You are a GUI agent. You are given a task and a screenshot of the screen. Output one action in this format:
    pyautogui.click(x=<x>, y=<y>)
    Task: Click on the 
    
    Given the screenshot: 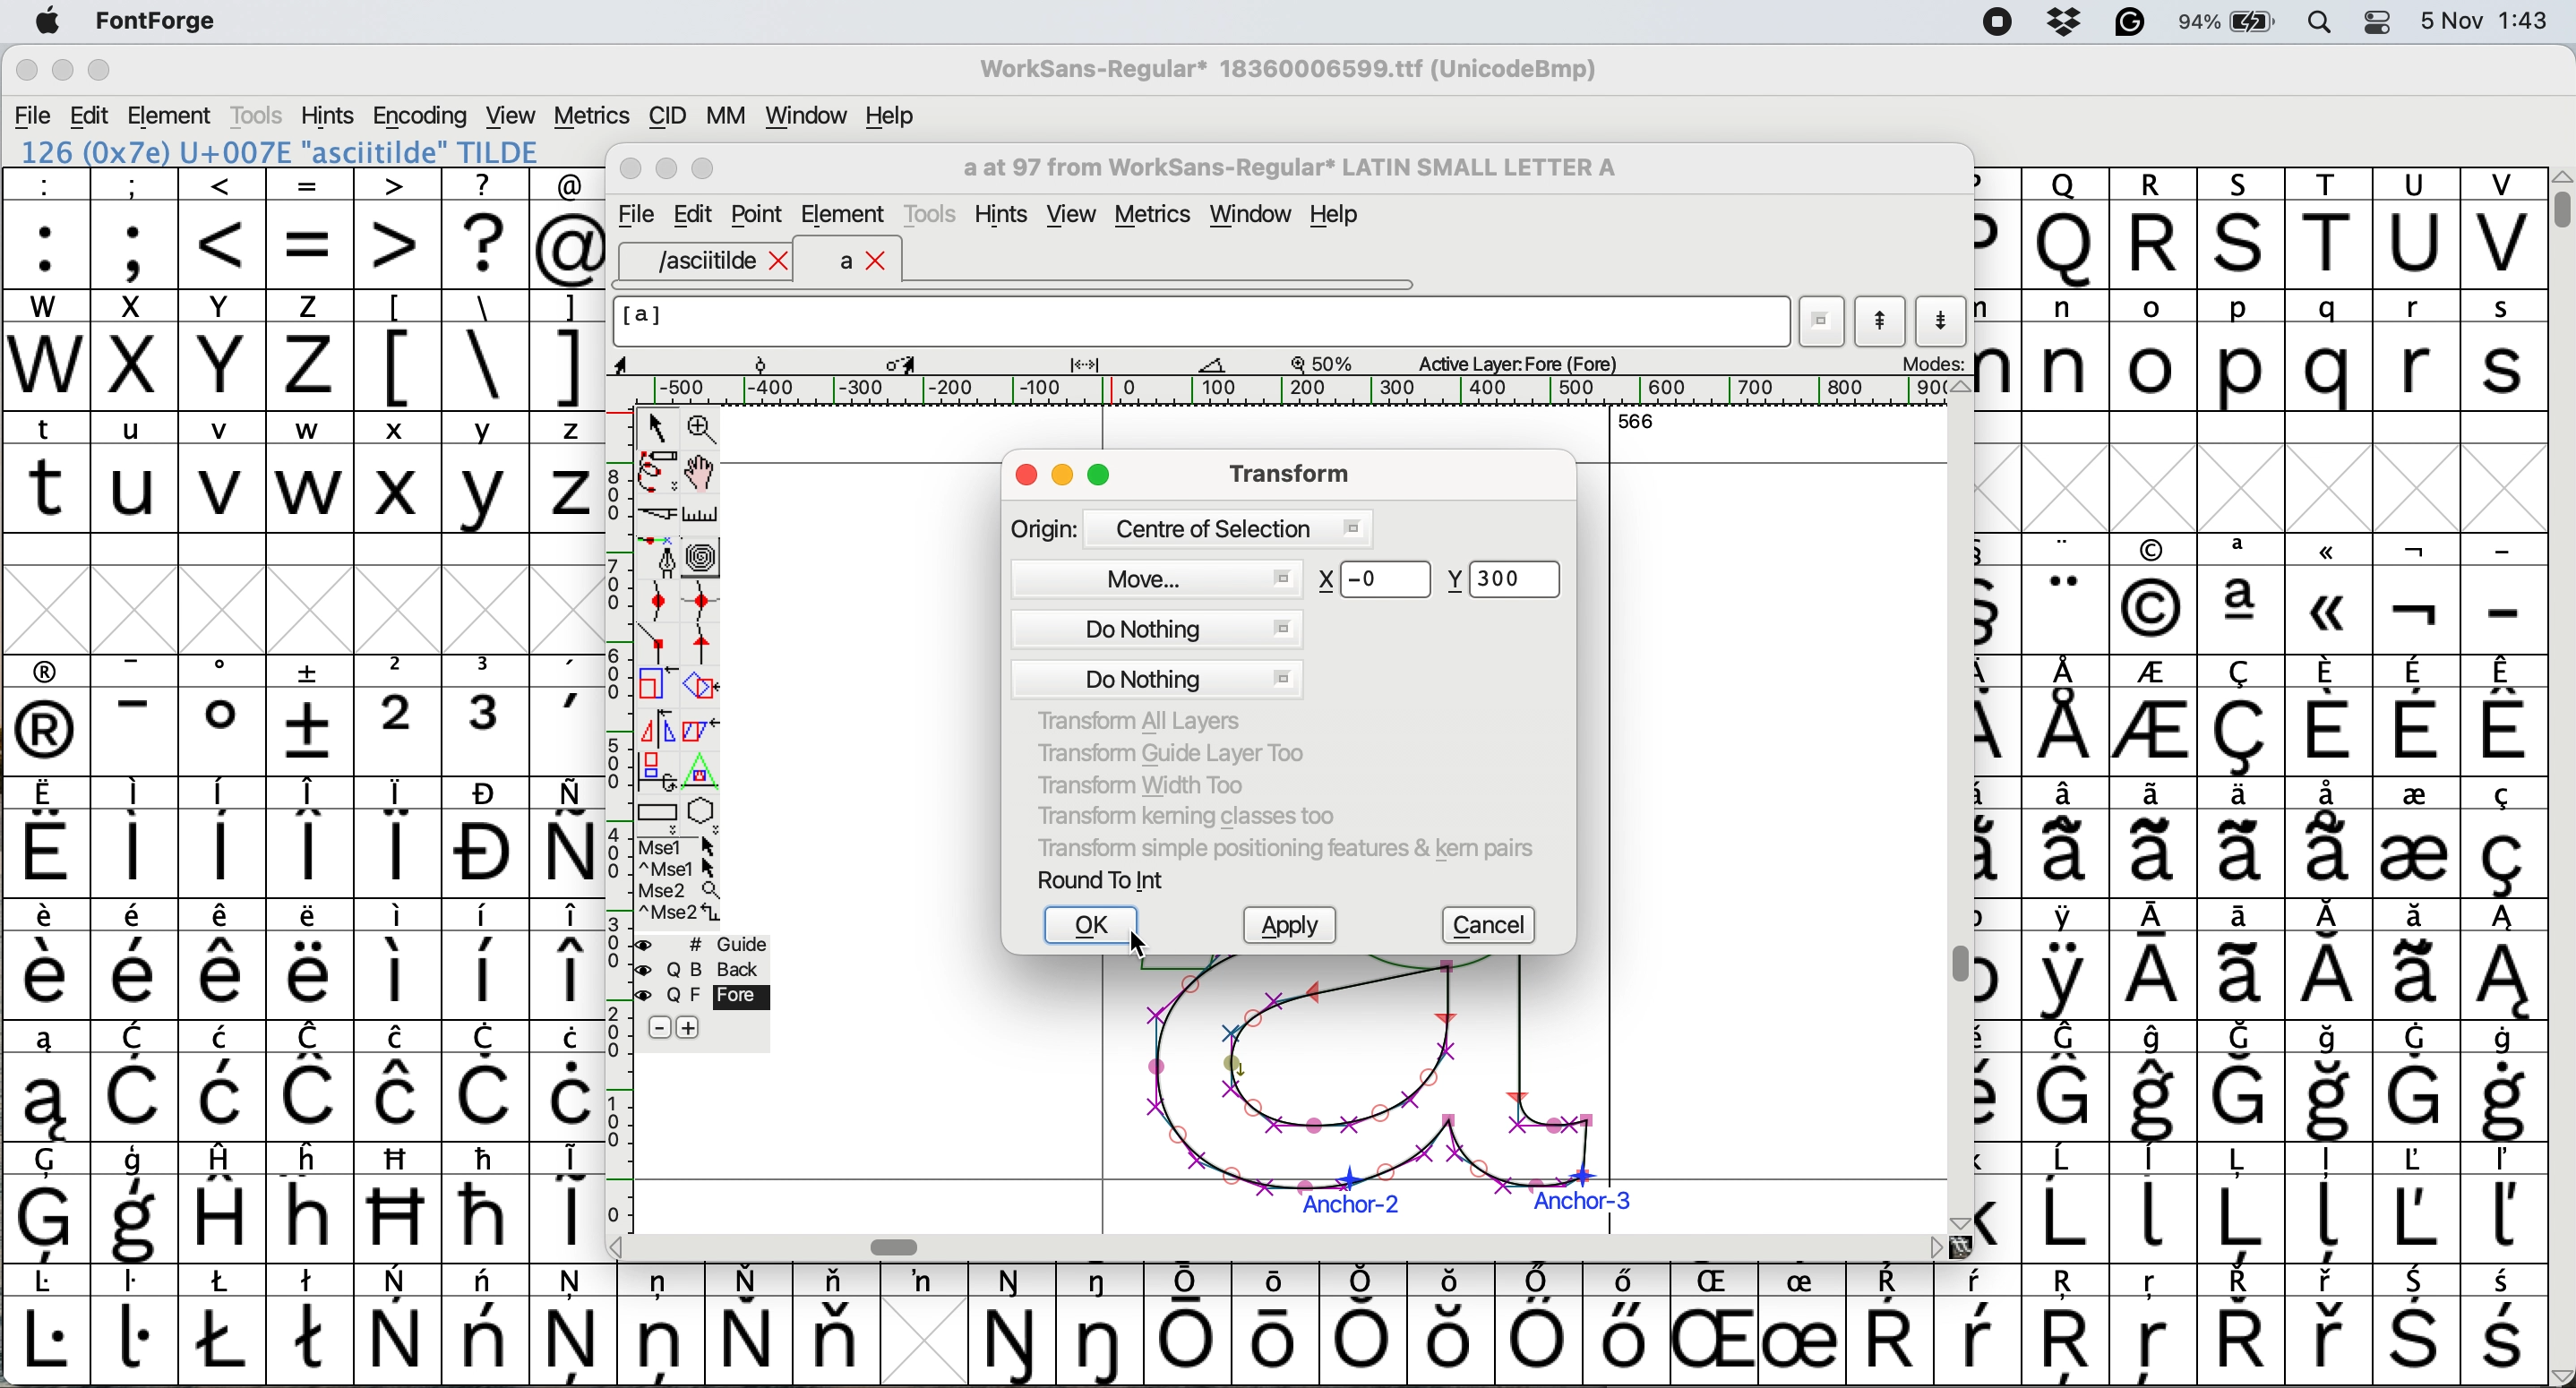 What is the action you would take?
    pyautogui.click(x=2155, y=1327)
    